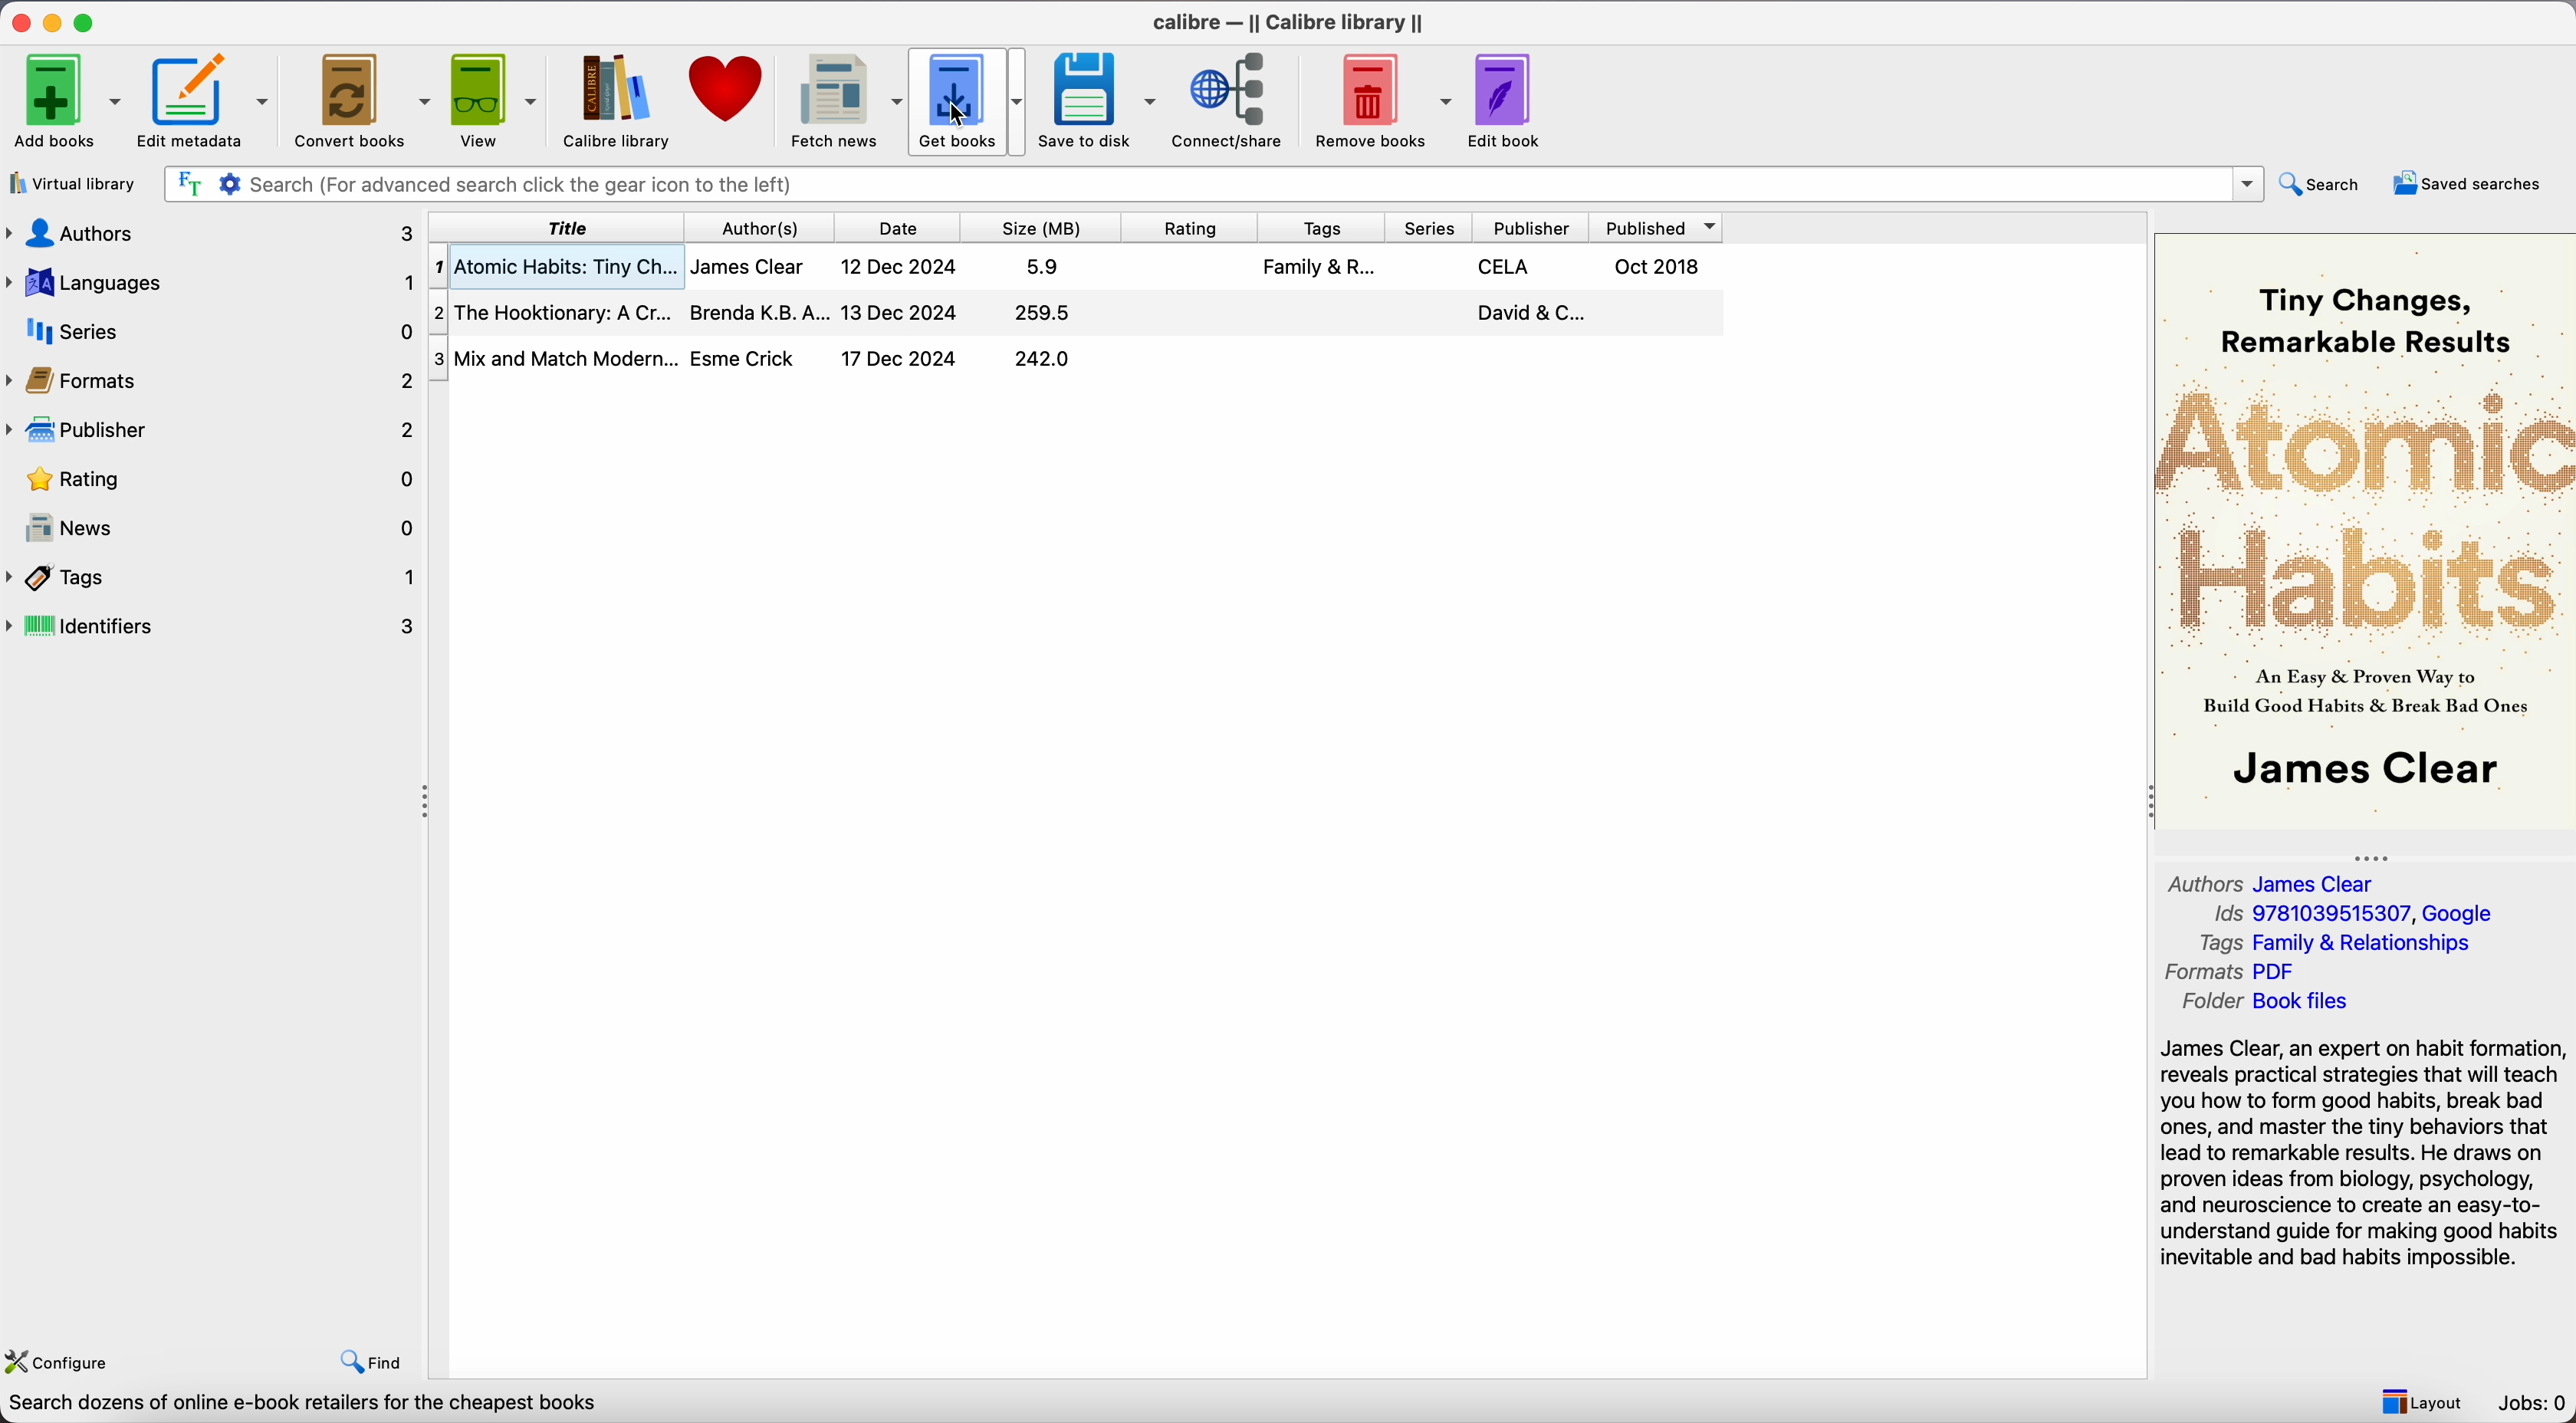 This screenshot has height=1423, width=2576. Describe the element at coordinates (1527, 314) in the screenshot. I see `David & C...` at that location.